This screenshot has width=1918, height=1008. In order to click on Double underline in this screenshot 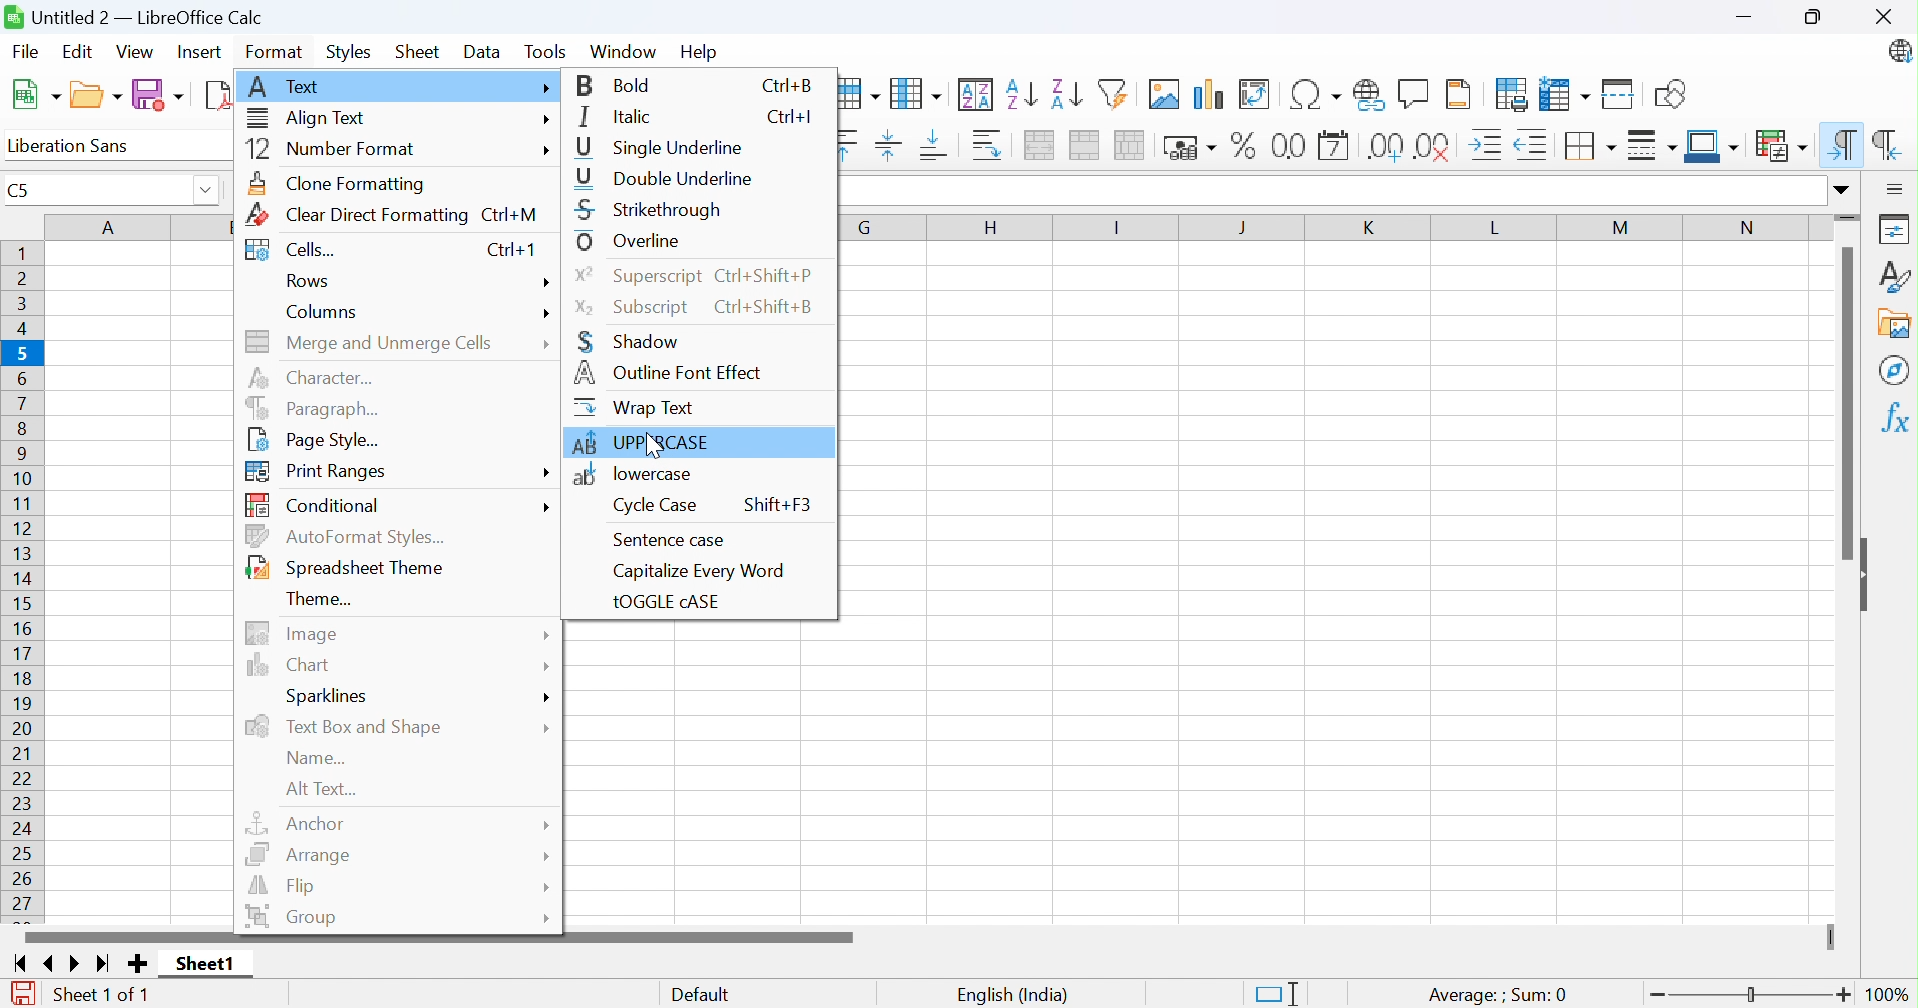, I will do `click(665, 180)`.